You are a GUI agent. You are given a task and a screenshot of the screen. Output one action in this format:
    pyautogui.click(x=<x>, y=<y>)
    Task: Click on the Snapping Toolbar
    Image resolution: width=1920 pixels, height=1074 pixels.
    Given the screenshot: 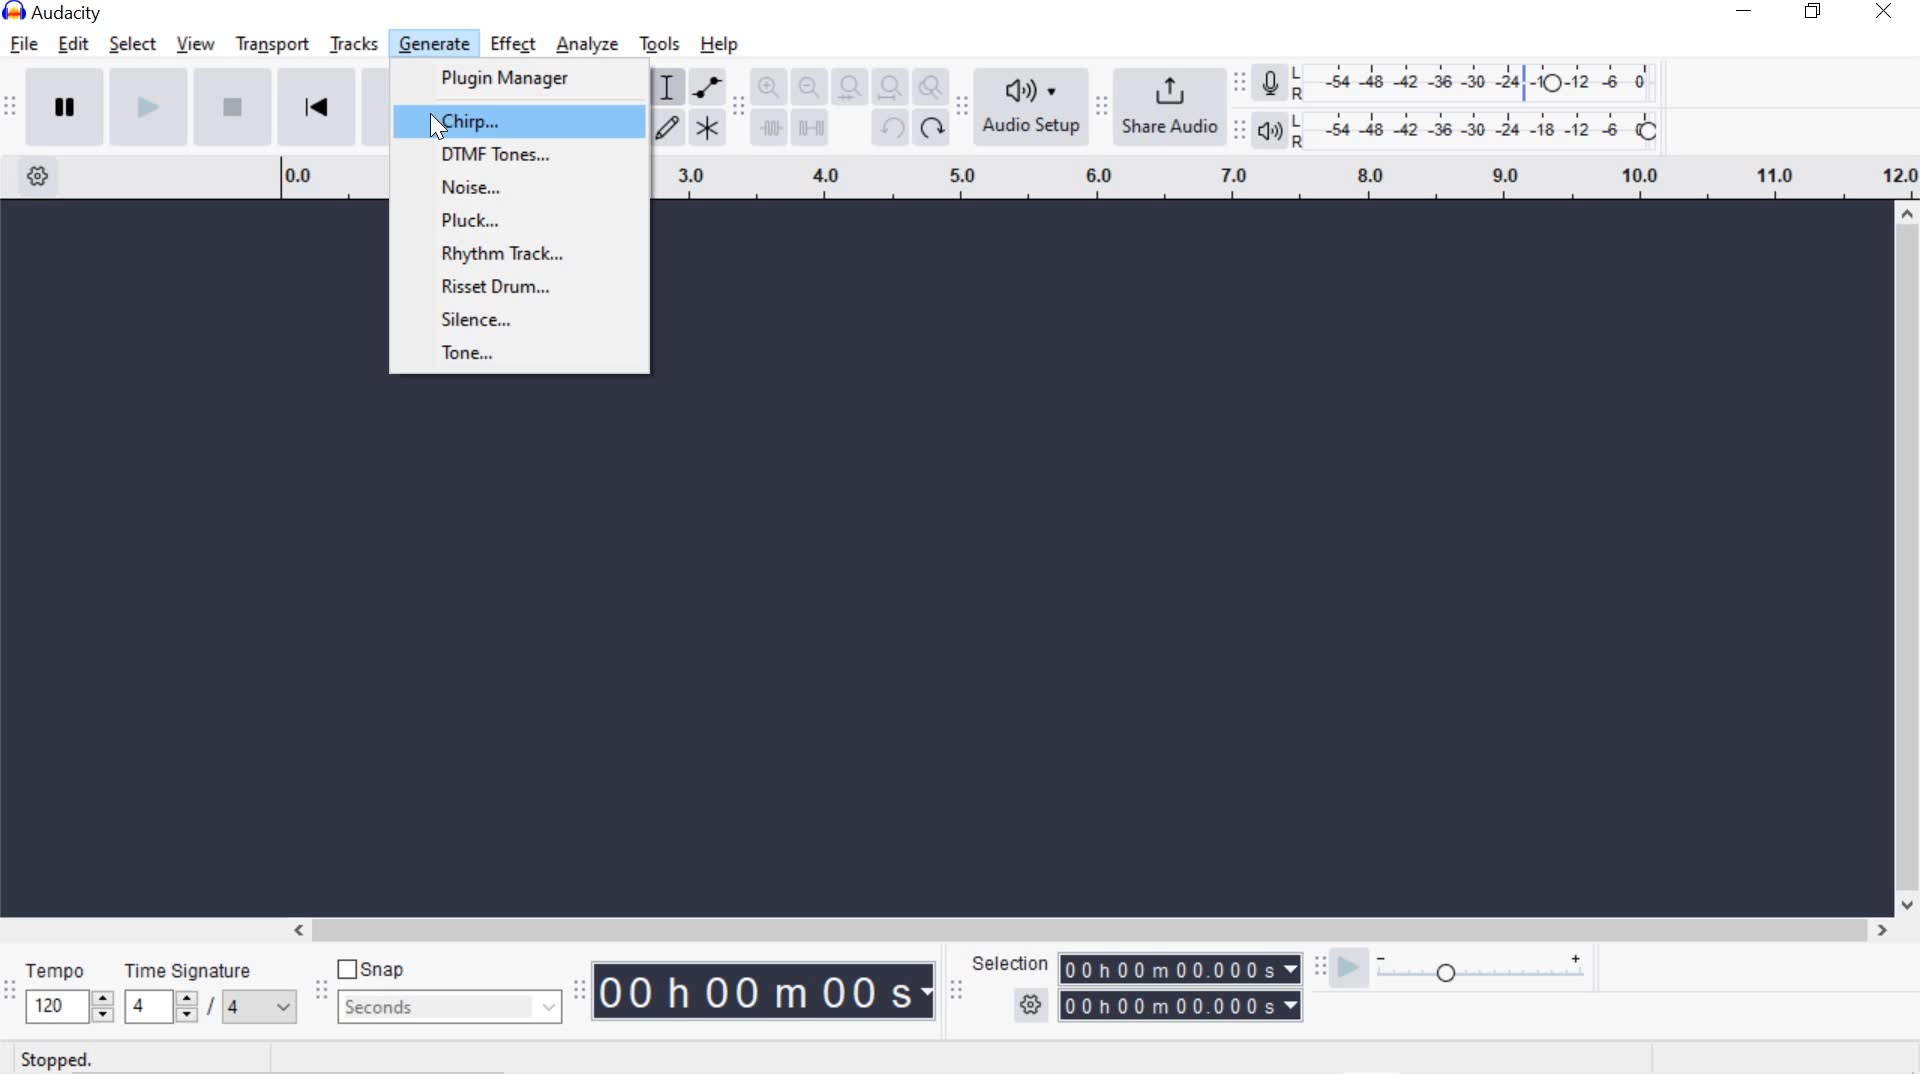 What is the action you would take?
    pyautogui.click(x=323, y=992)
    